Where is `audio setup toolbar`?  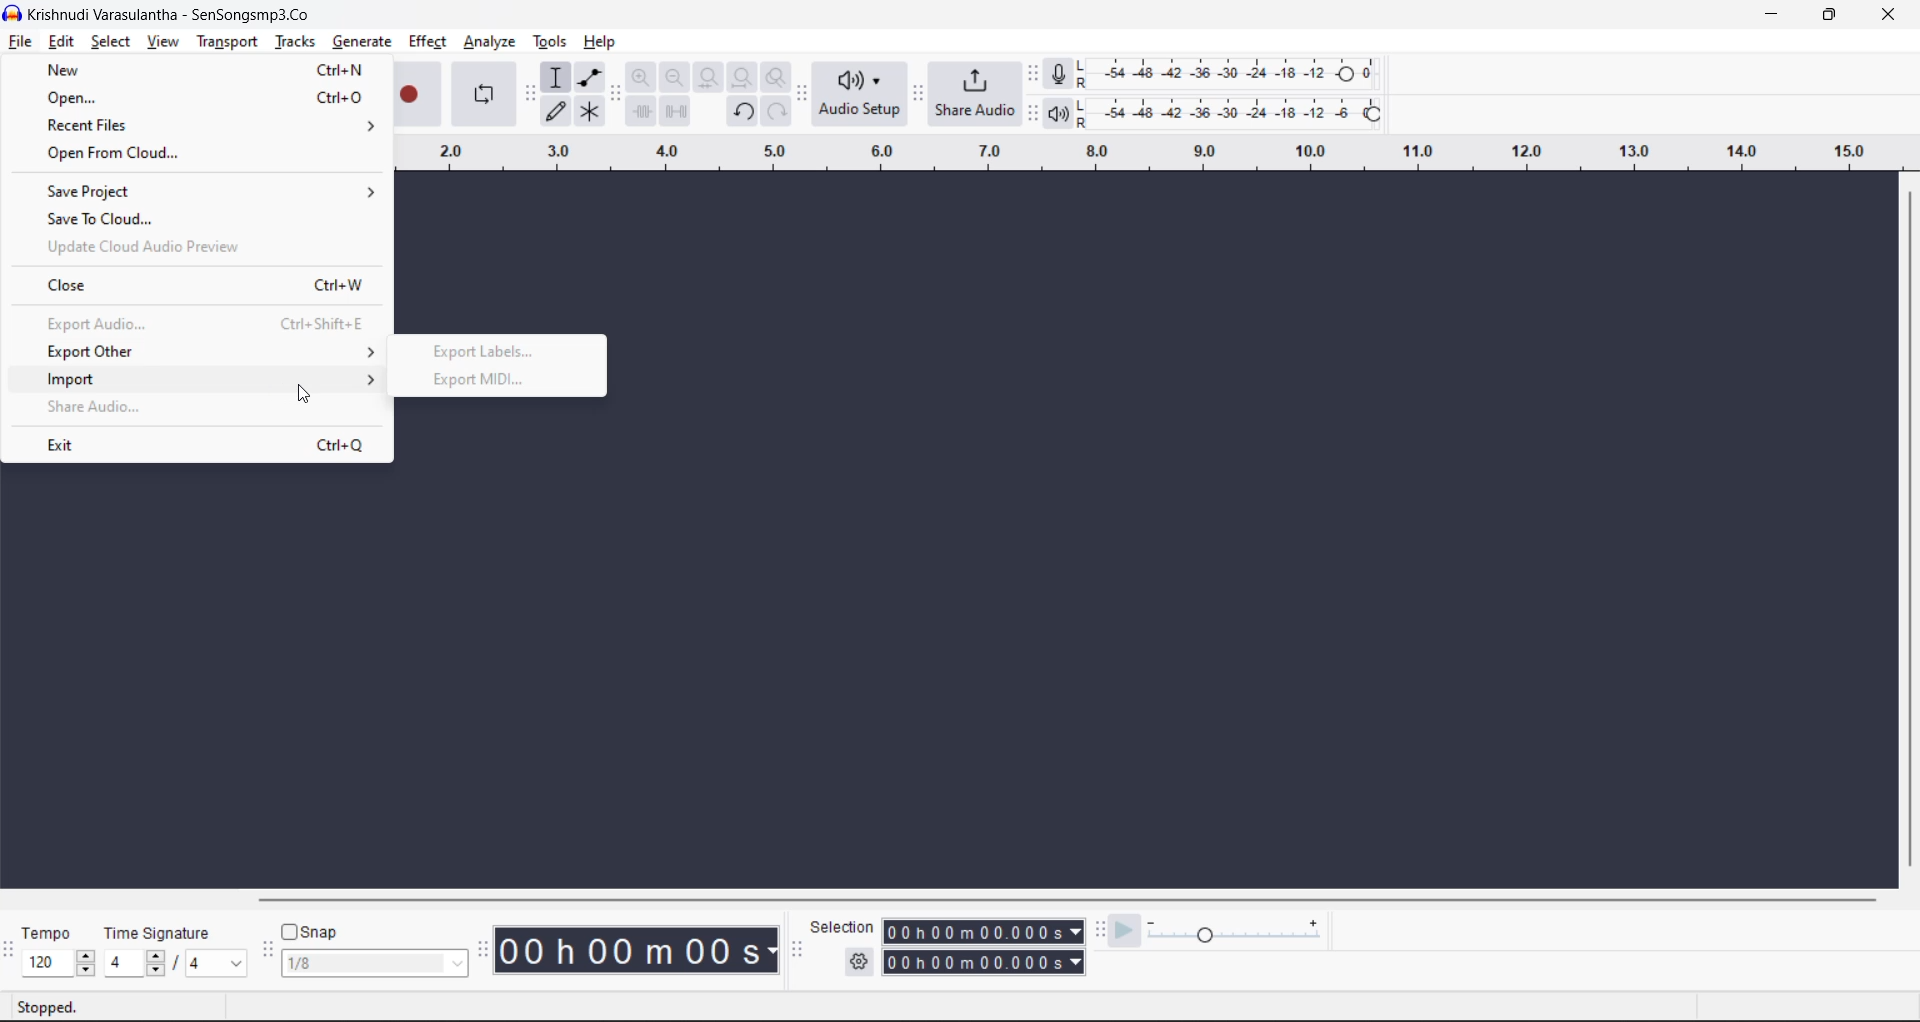
audio setup toolbar is located at coordinates (803, 95).